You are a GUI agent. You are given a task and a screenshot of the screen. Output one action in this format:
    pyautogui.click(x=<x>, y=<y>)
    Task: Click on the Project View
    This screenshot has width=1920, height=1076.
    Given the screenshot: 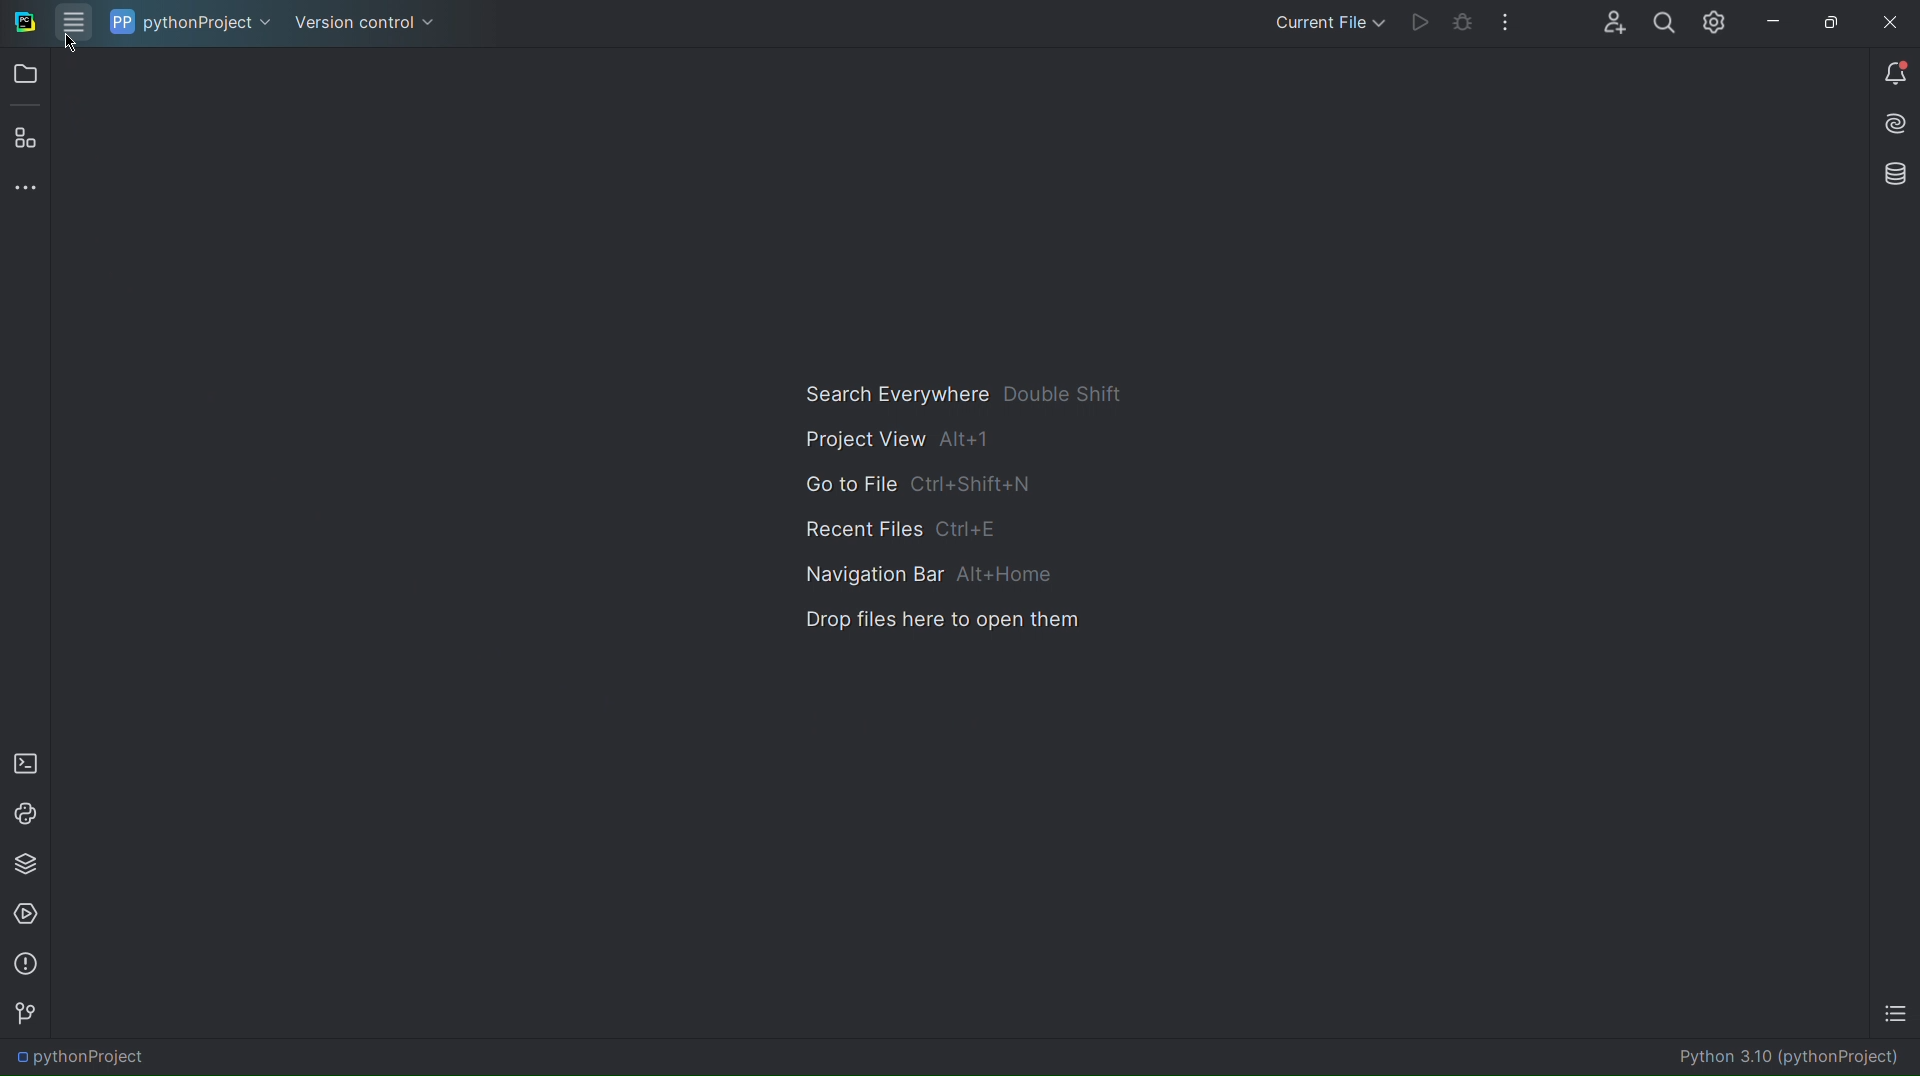 What is the action you would take?
    pyautogui.click(x=892, y=438)
    